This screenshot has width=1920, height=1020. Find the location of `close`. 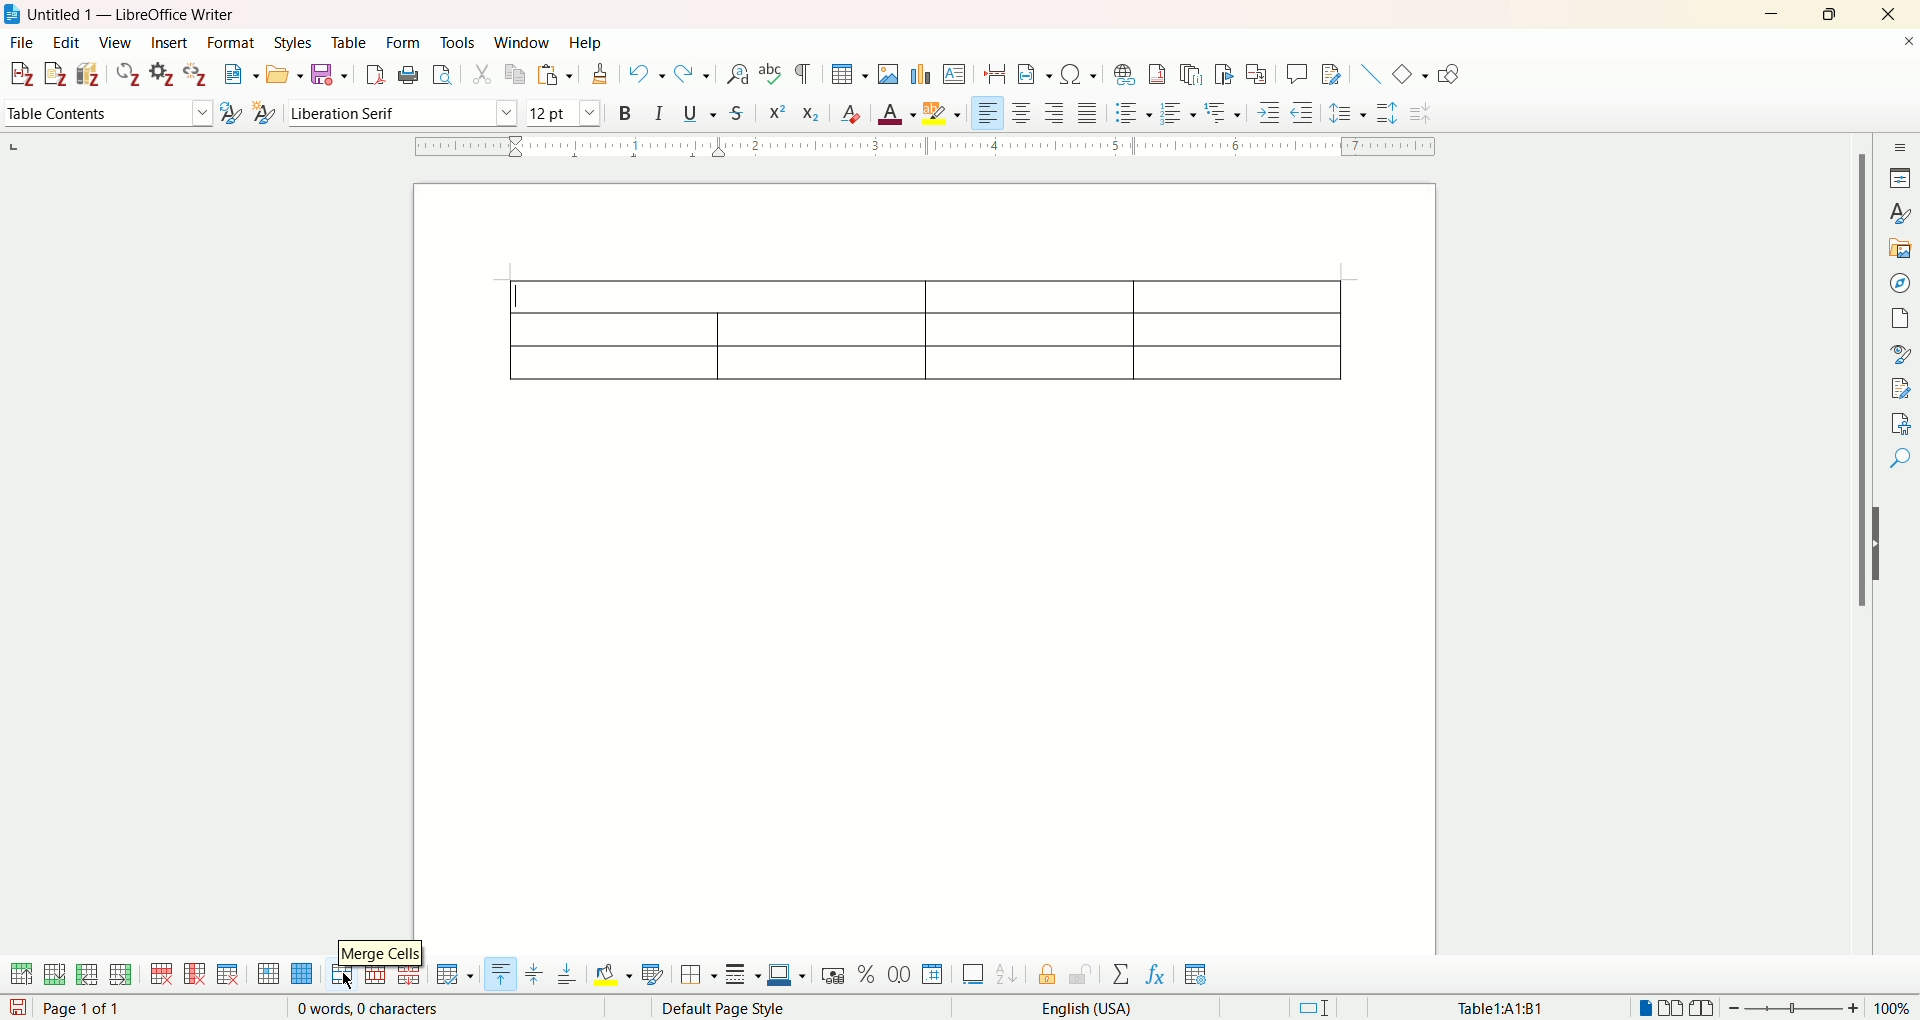

close is located at coordinates (1903, 42).